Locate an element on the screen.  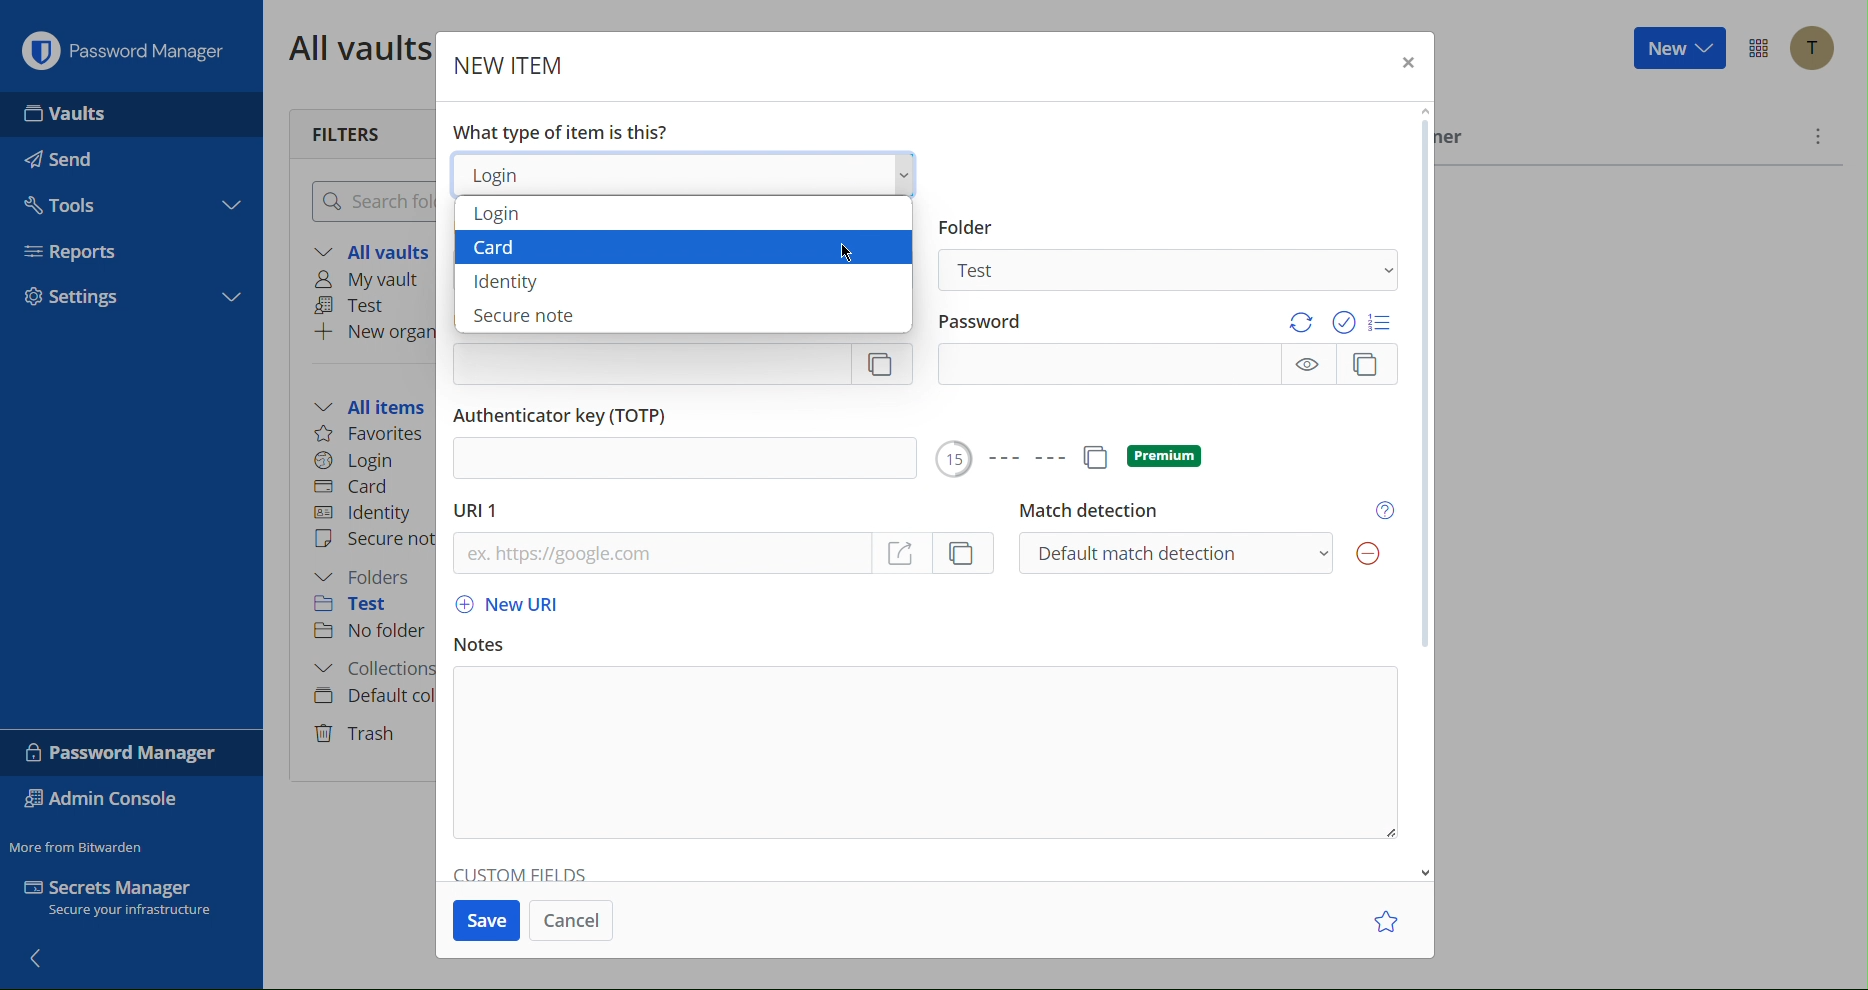
Folders is located at coordinates (367, 578).